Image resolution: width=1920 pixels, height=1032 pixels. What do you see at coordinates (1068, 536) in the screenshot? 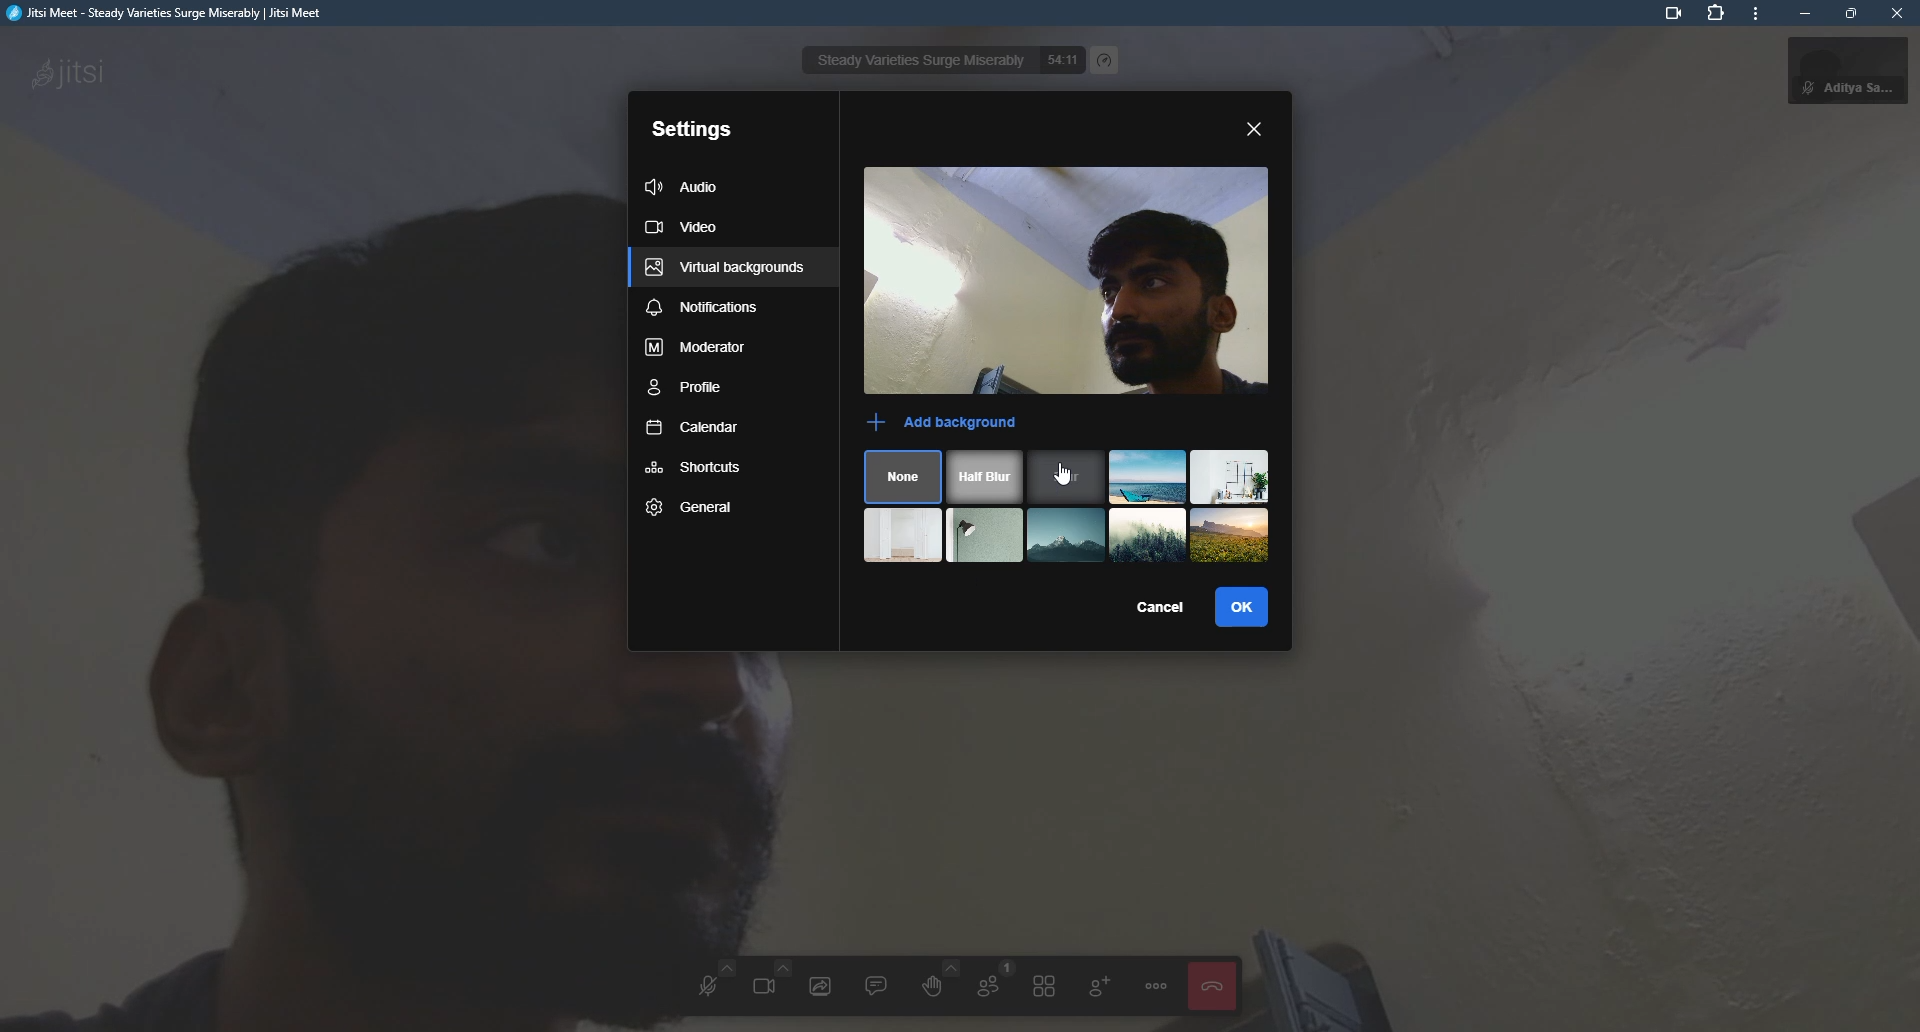
I see `scenery` at bounding box center [1068, 536].